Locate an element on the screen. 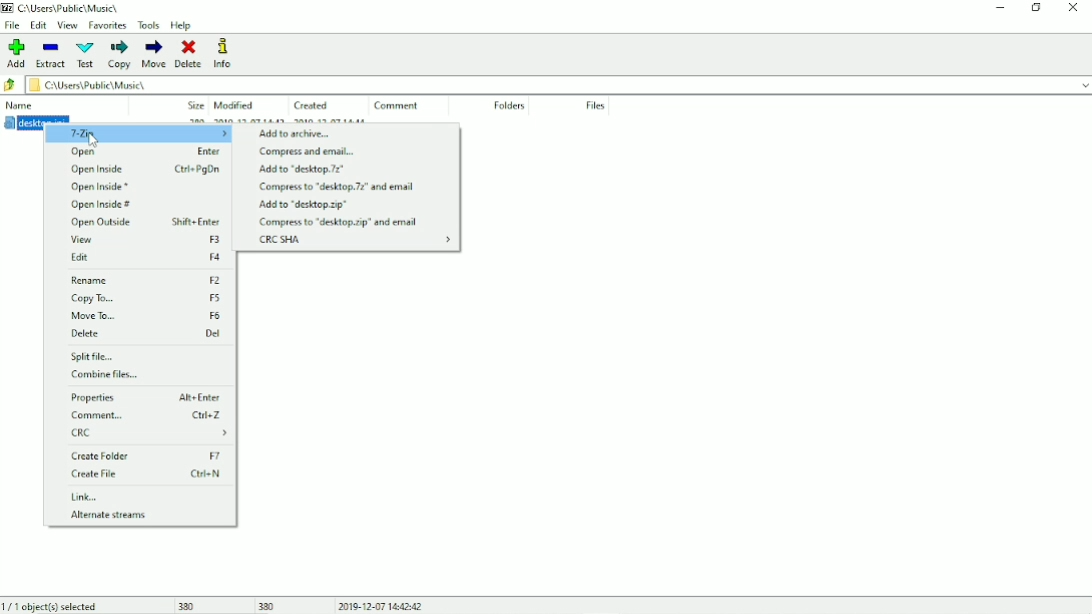 This screenshot has height=614, width=1092. Delete is located at coordinates (148, 333).